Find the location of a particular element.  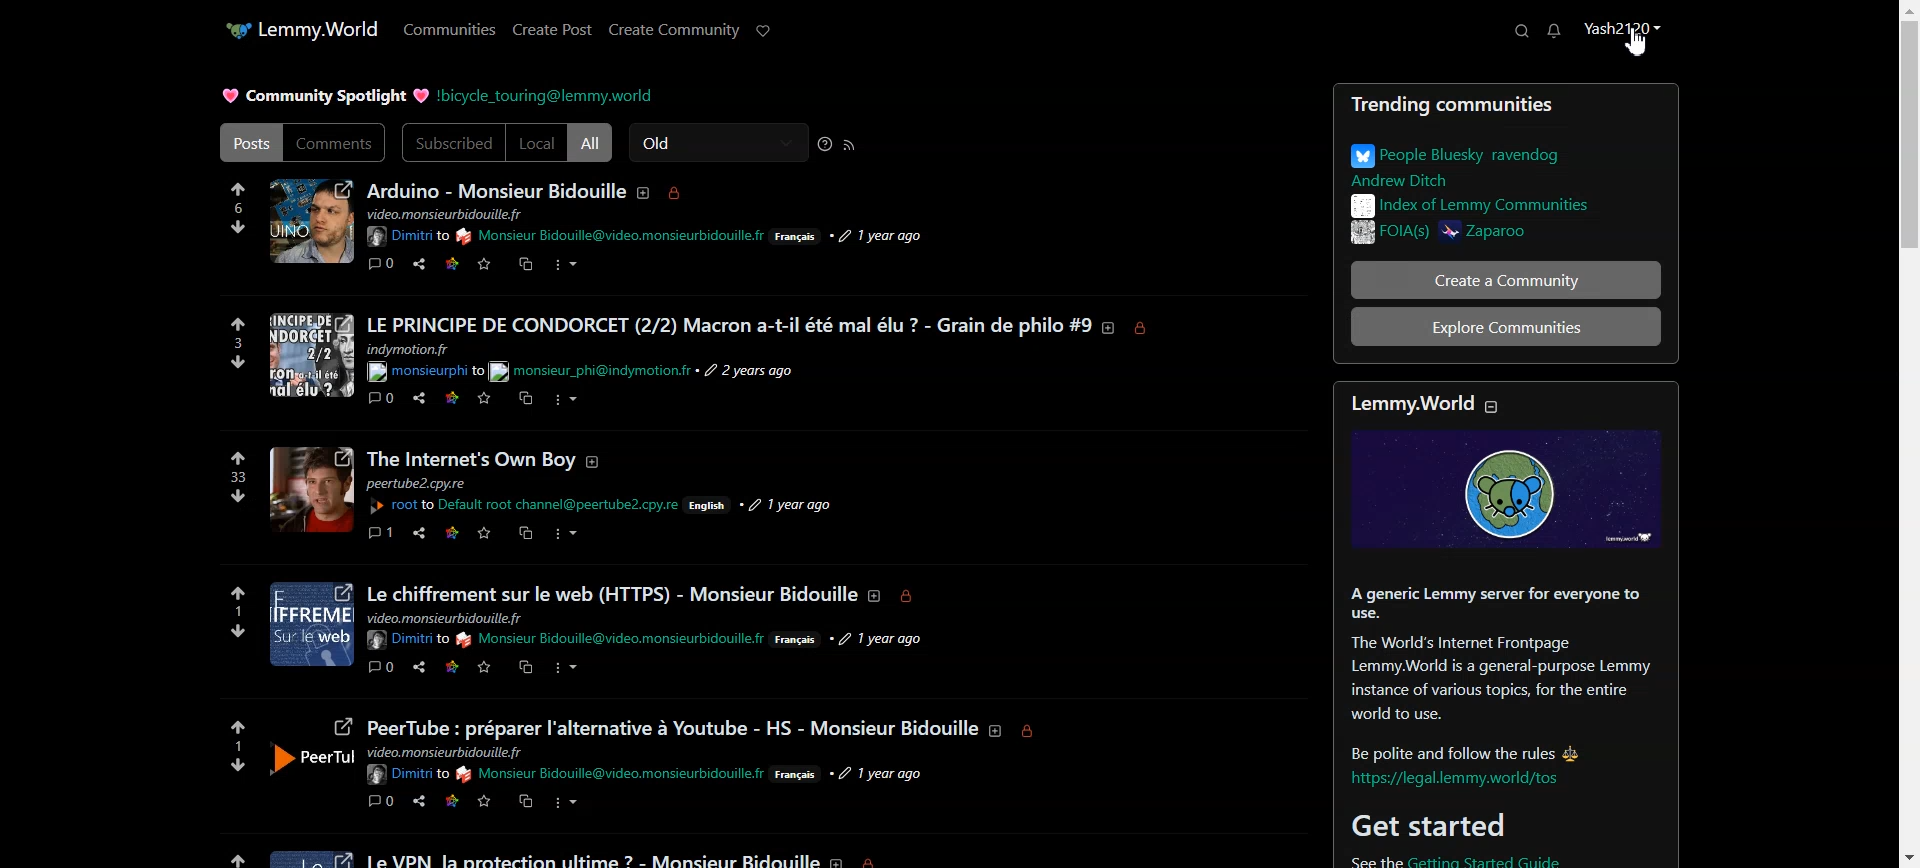

Local is located at coordinates (536, 143).